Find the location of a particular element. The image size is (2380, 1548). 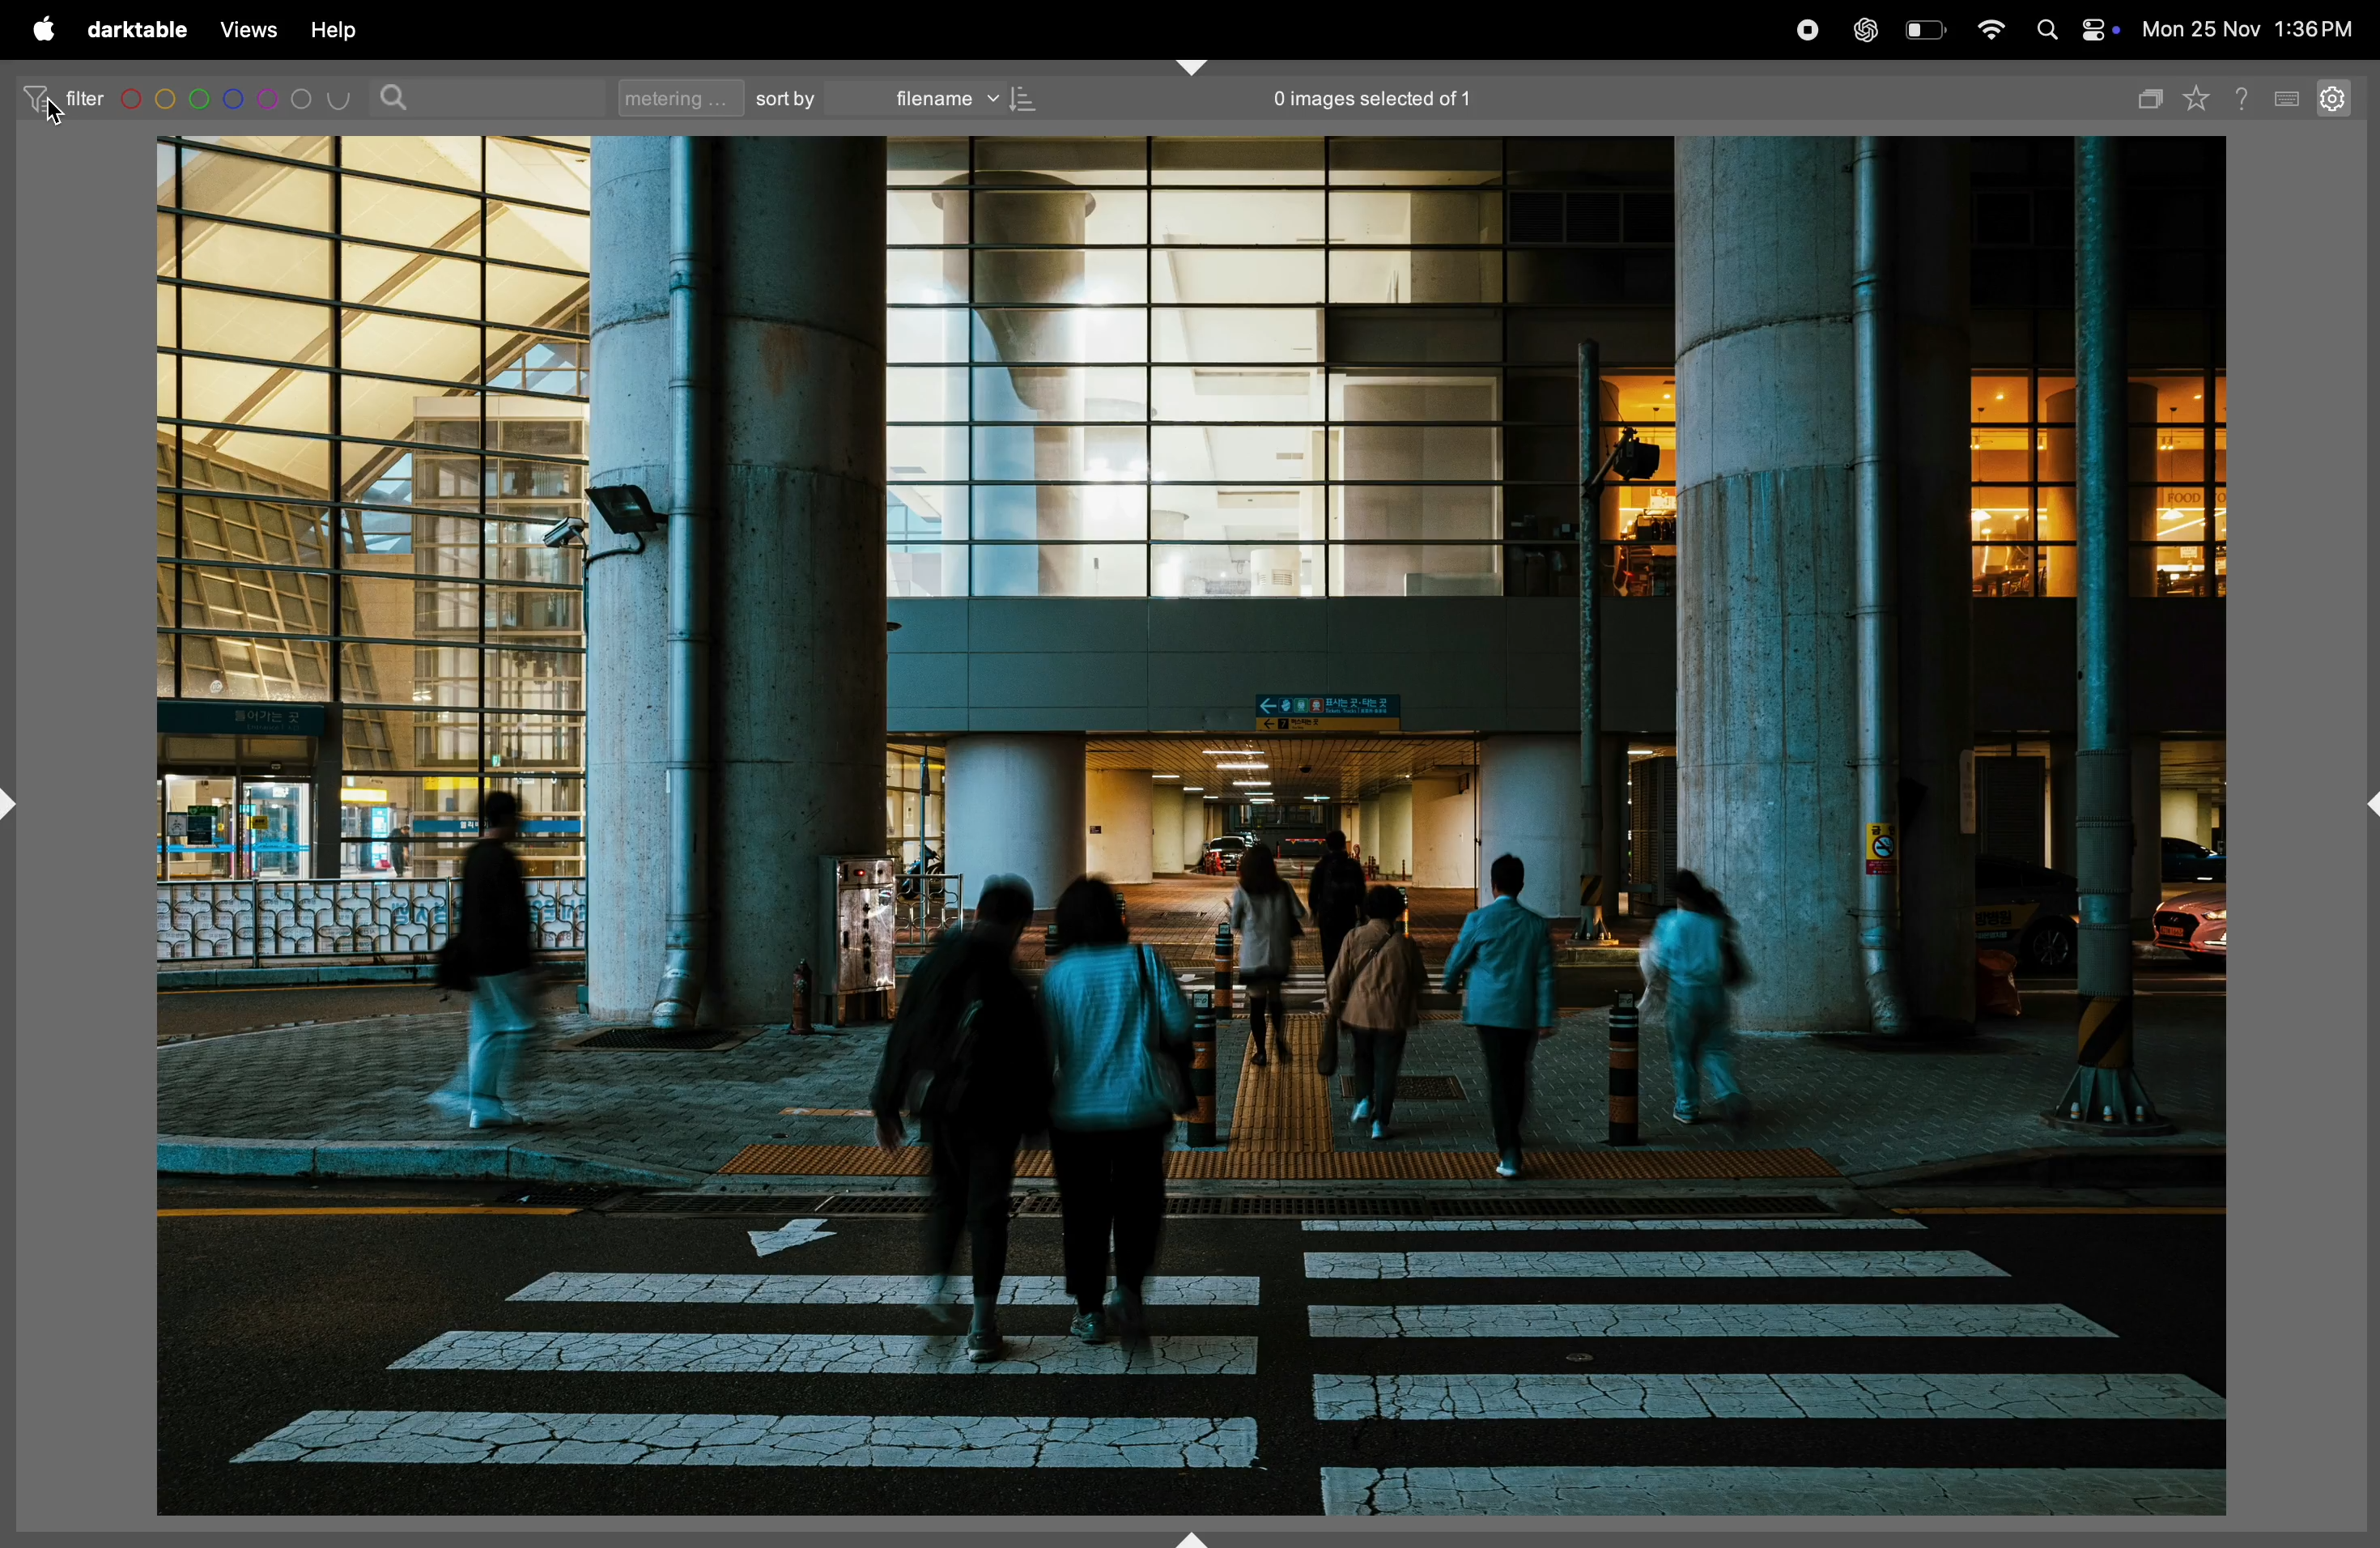

keyboard is located at coordinates (2290, 96).